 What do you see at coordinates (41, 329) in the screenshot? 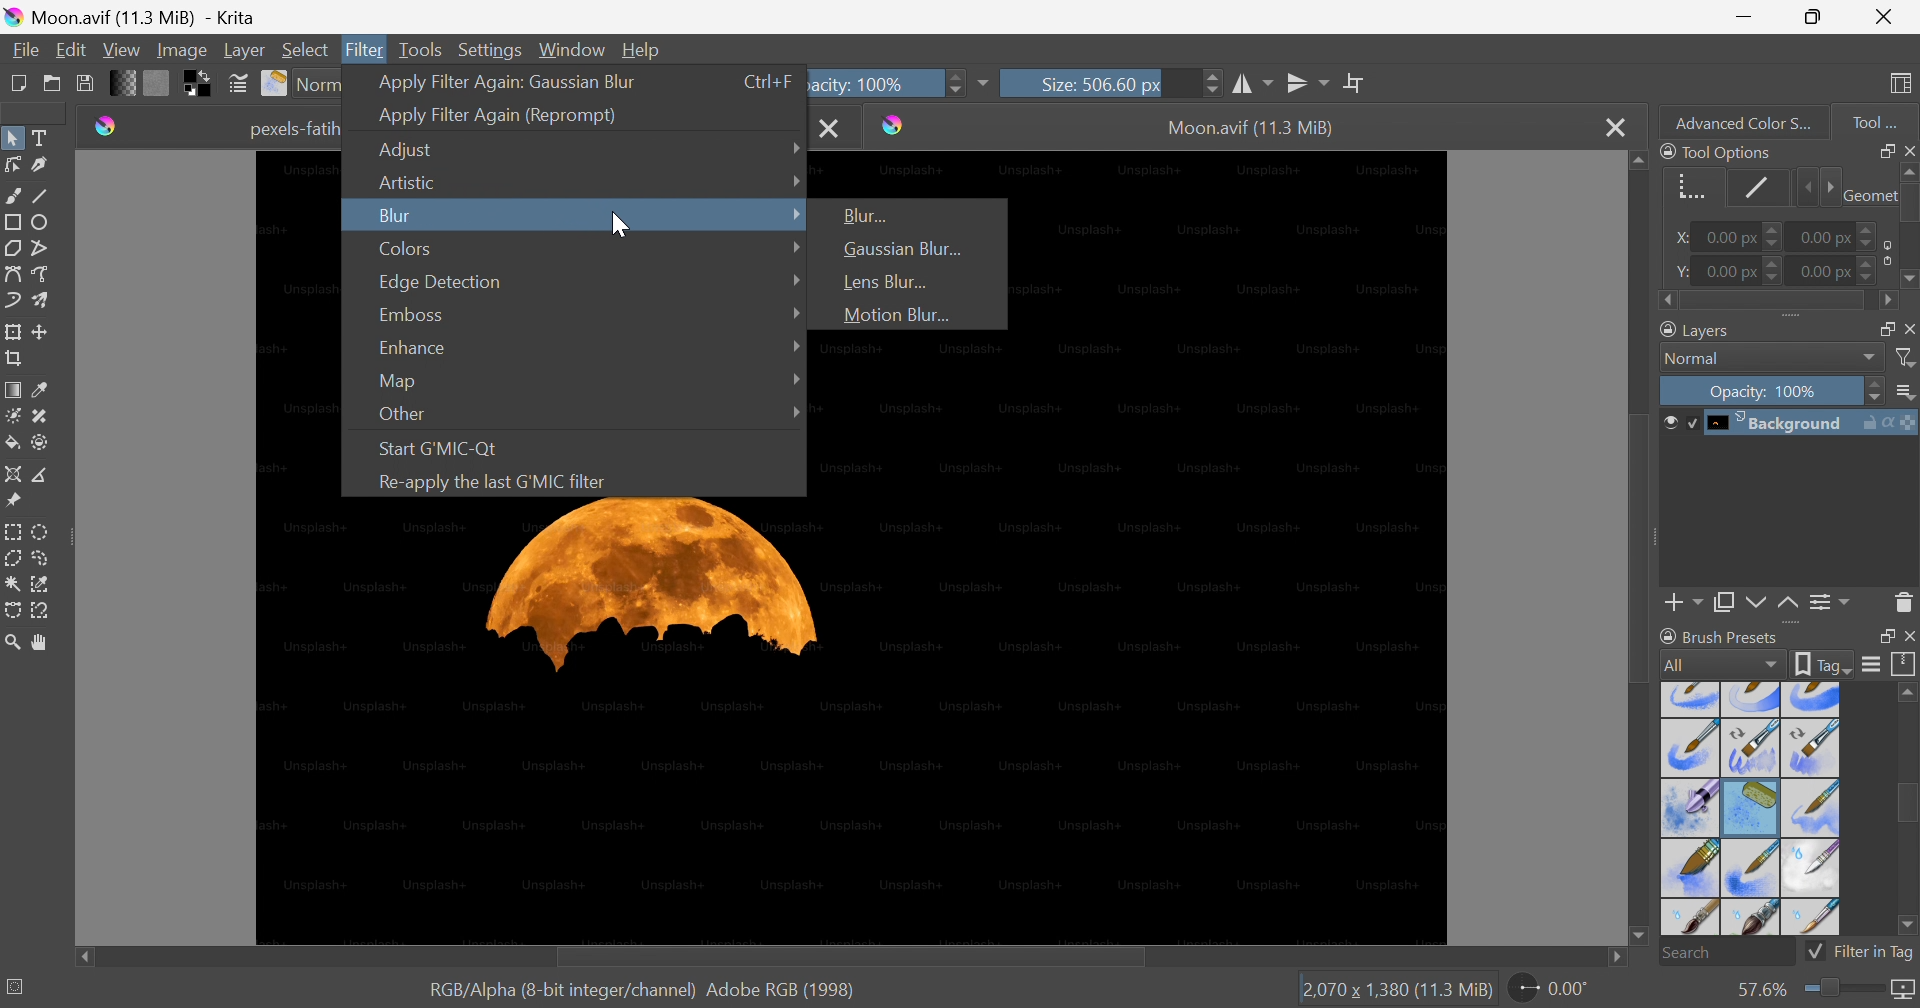
I see `Move a layer` at bounding box center [41, 329].